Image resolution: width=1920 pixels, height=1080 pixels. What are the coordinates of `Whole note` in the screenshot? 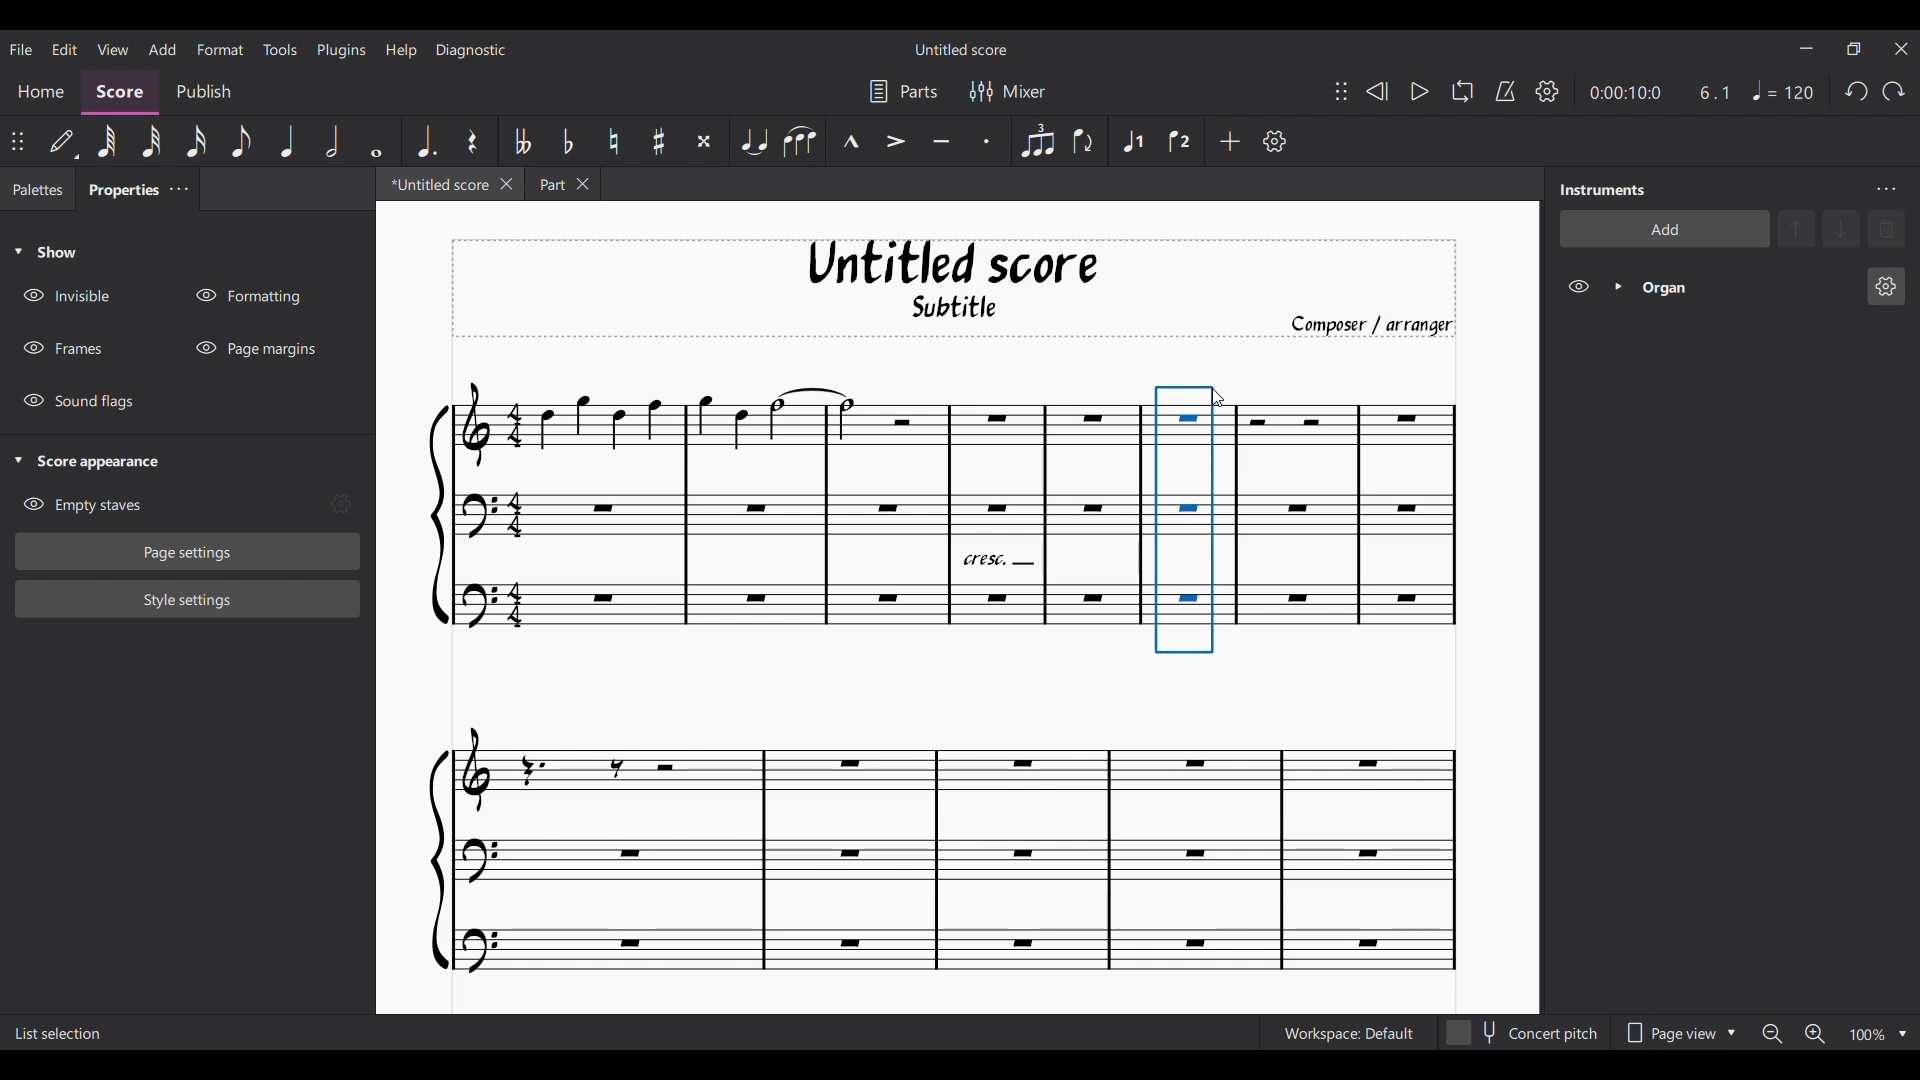 It's located at (377, 142).